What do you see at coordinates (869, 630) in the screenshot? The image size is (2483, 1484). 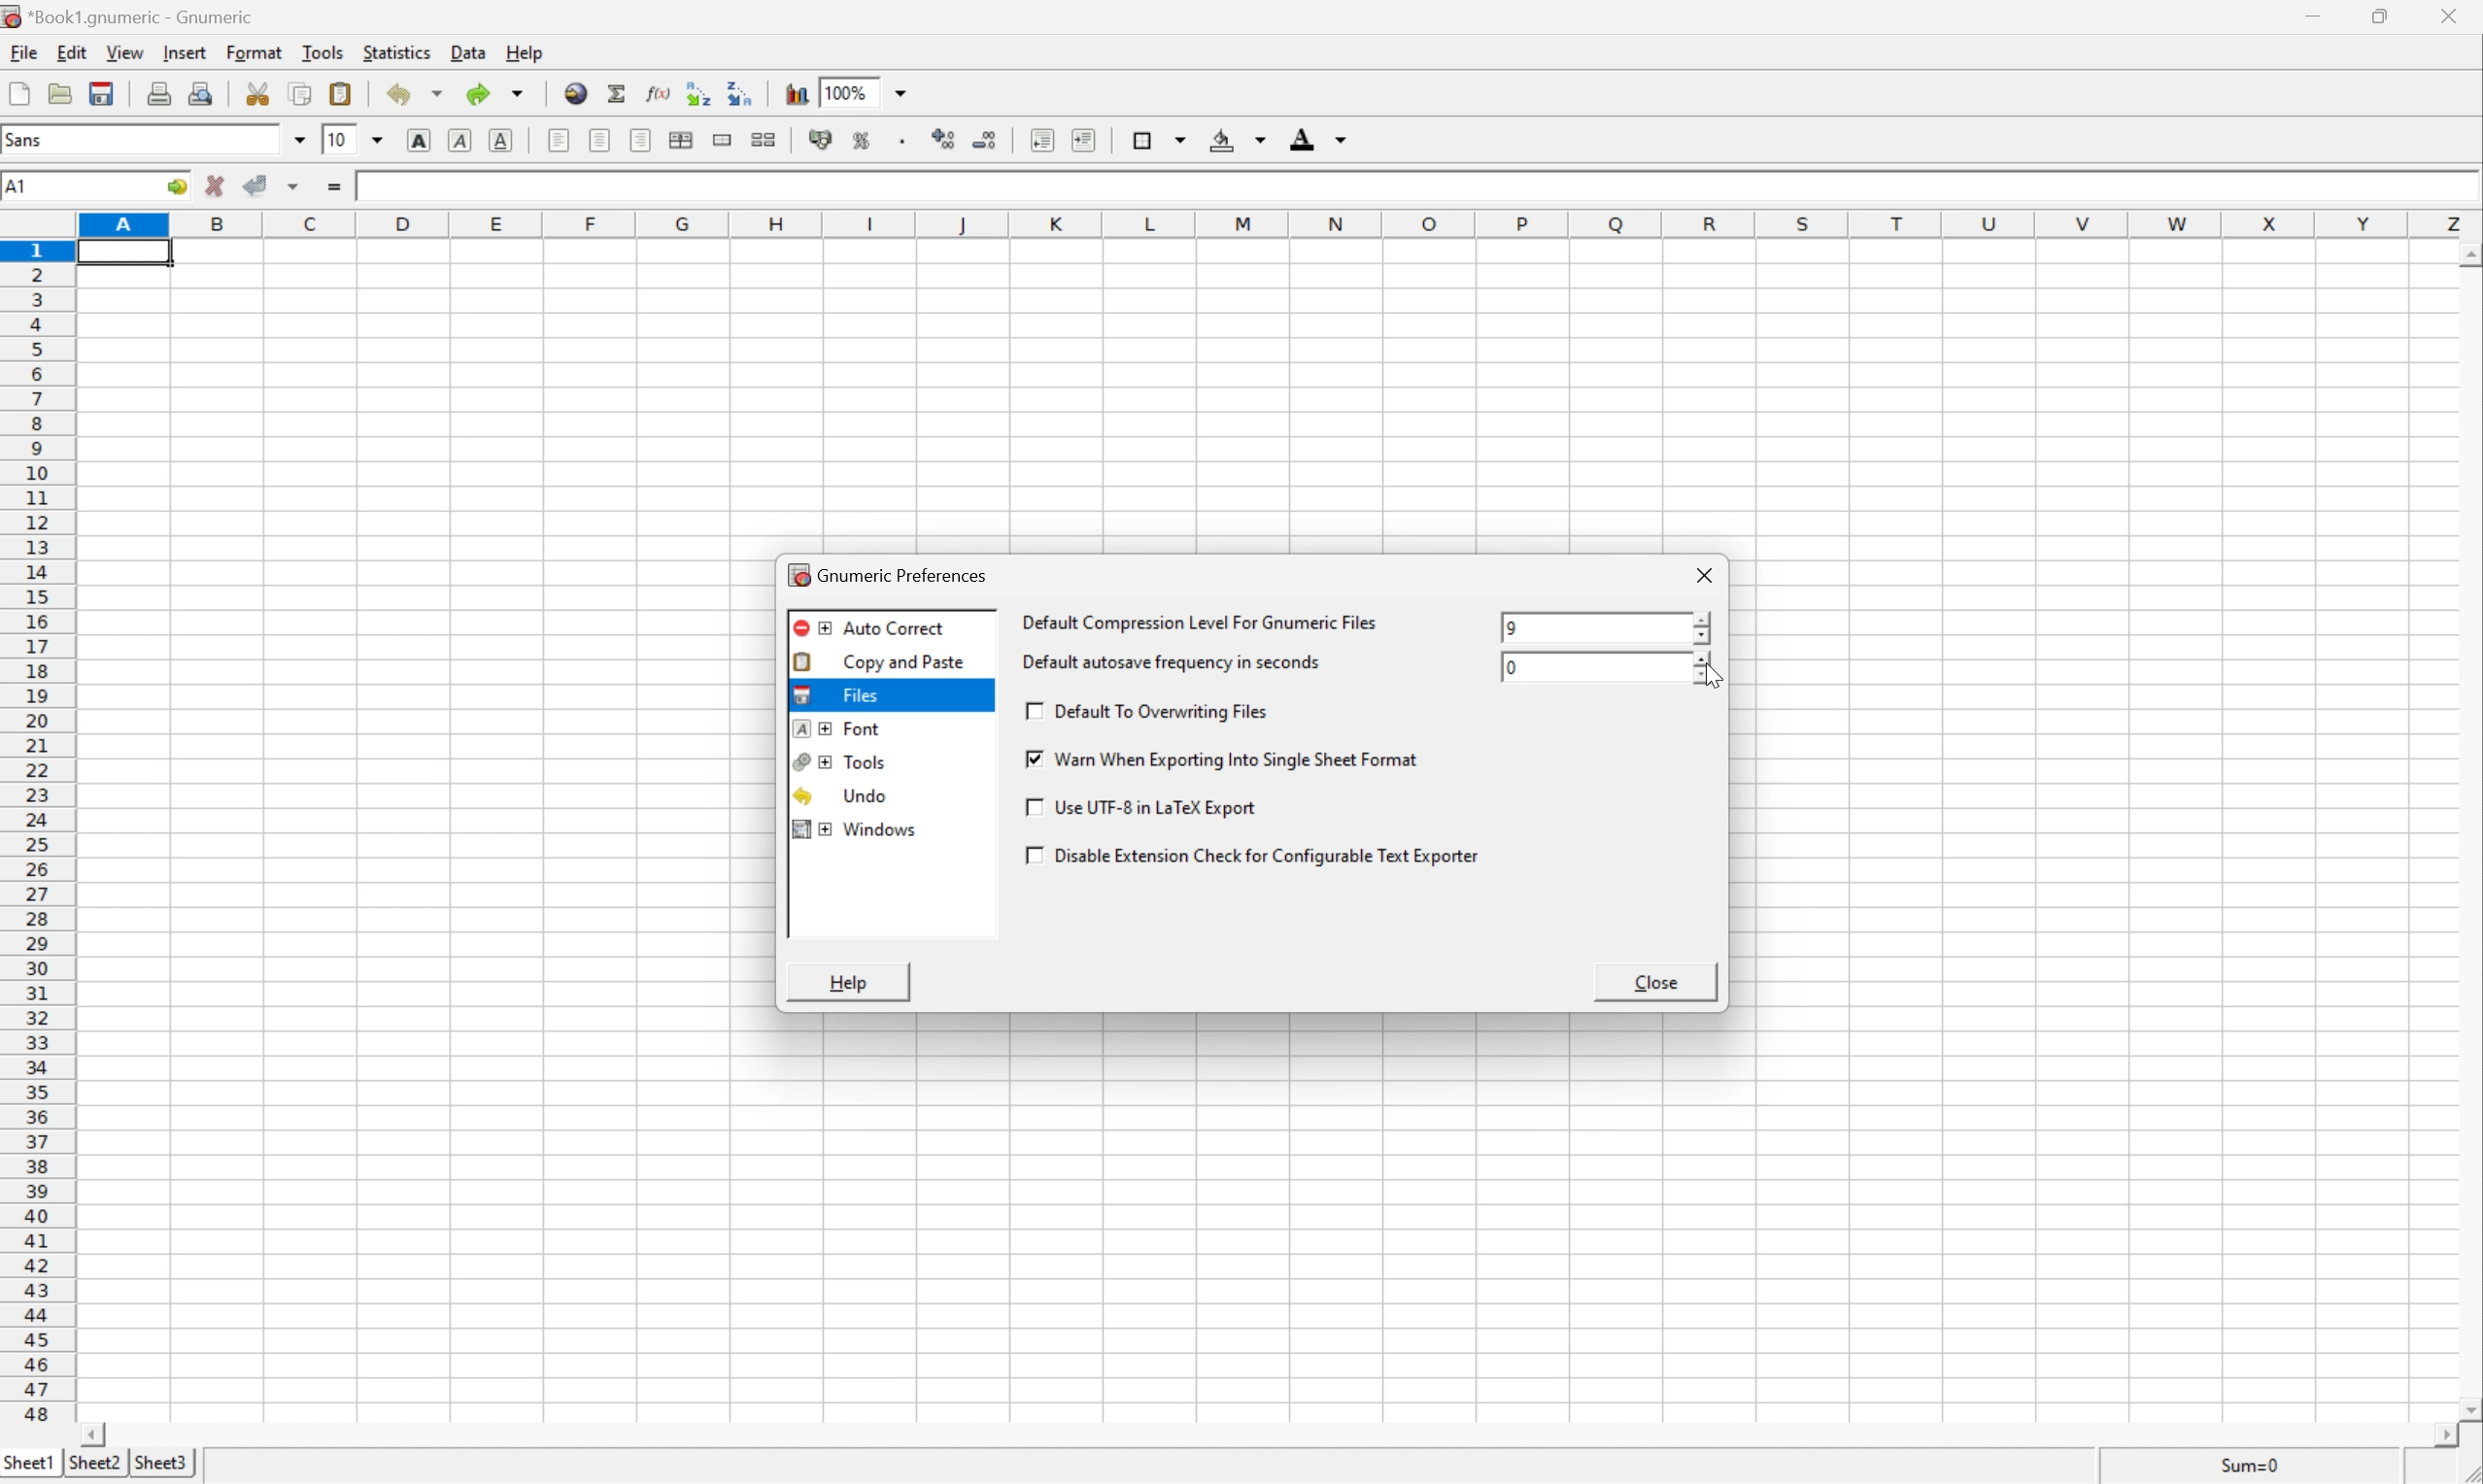 I see `auto correct` at bounding box center [869, 630].